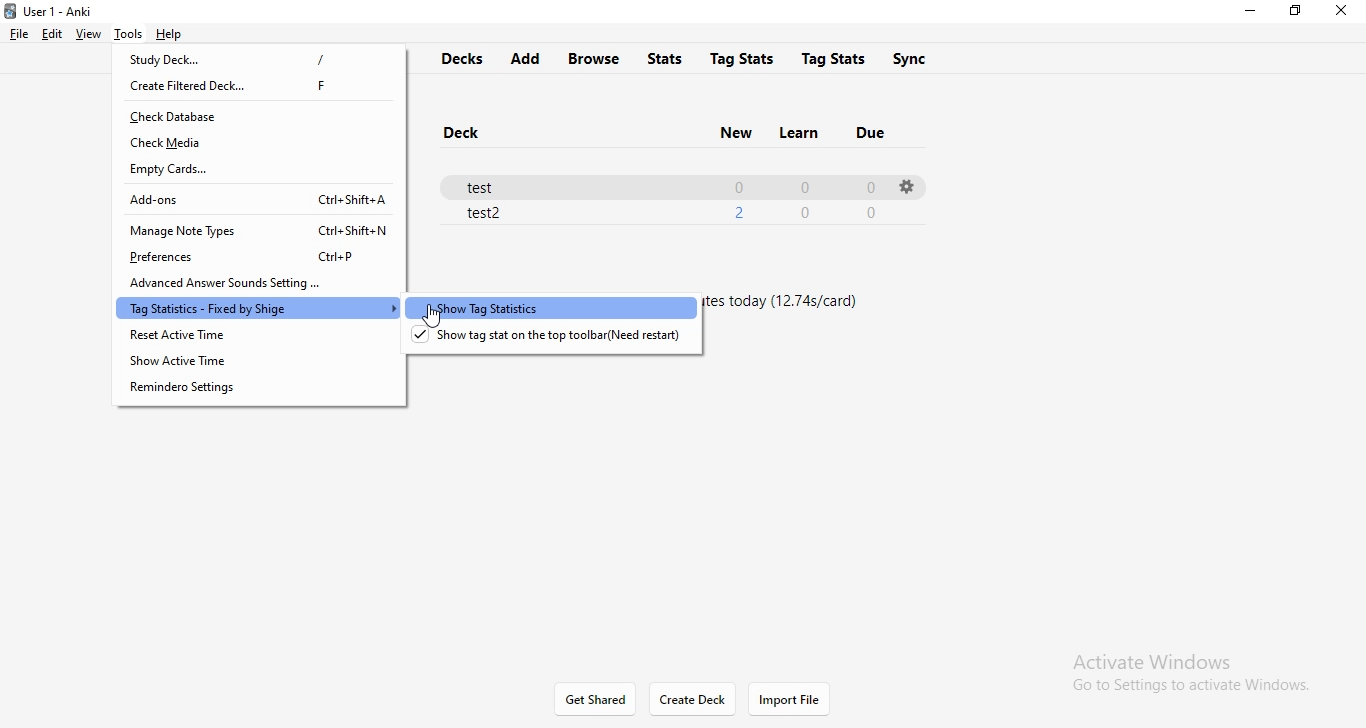 The image size is (1366, 728). I want to click on study deck, so click(266, 62).